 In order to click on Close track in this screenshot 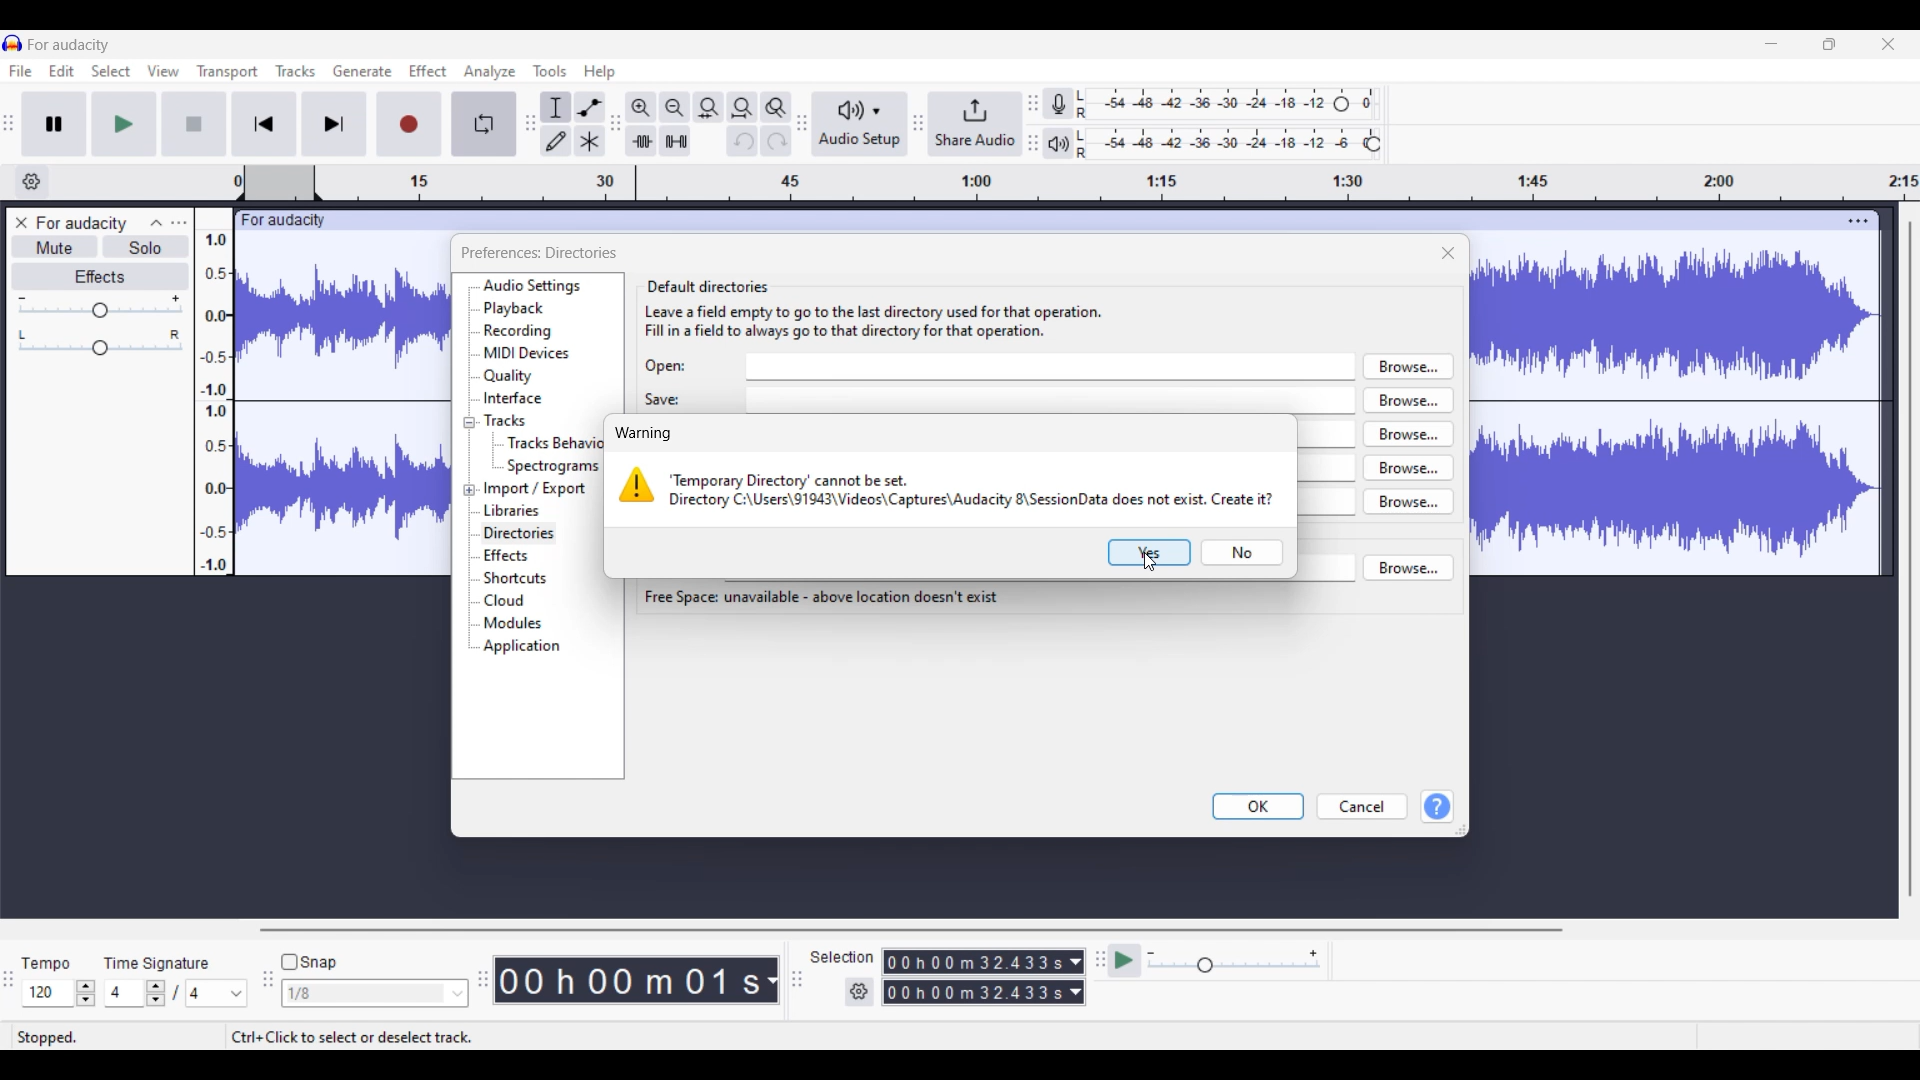, I will do `click(22, 223)`.